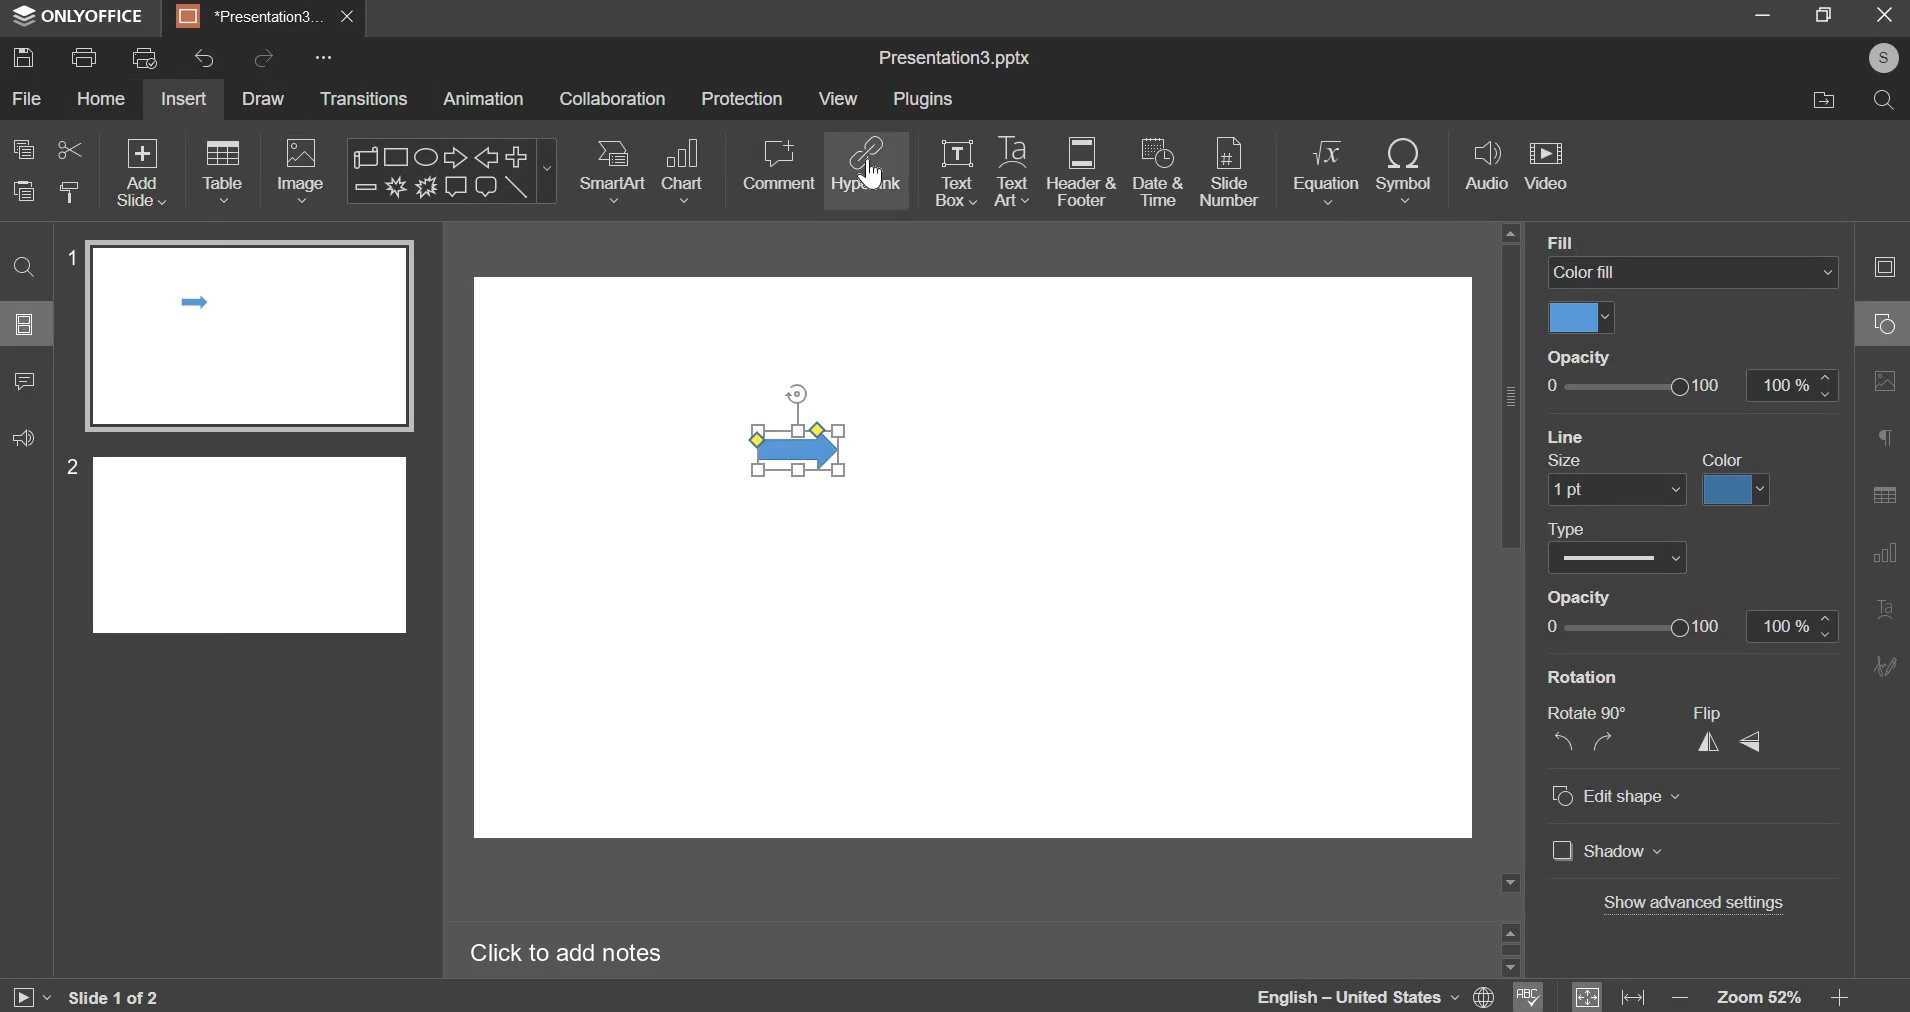  Describe the element at coordinates (364, 98) in the screenshot. I see `transitions` at that location.